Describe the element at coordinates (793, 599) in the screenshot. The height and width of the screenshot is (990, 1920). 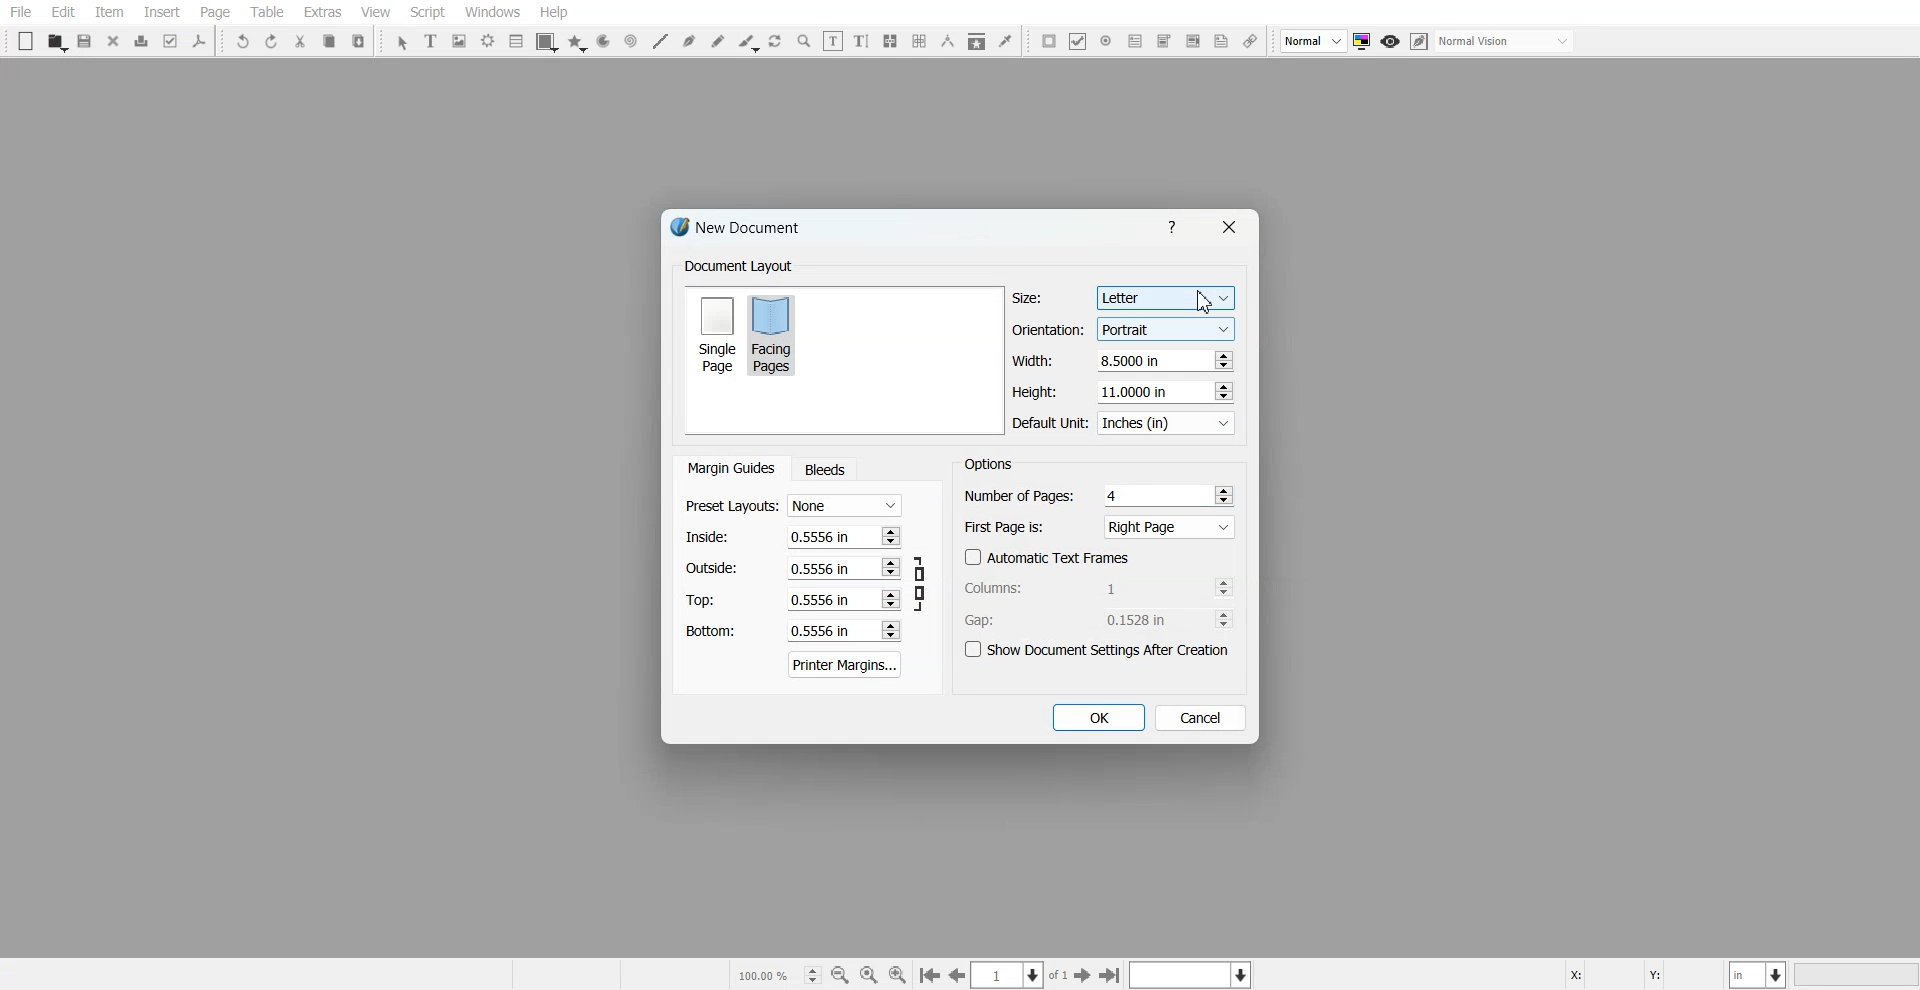
I see `Top margin adjuster` at that location.